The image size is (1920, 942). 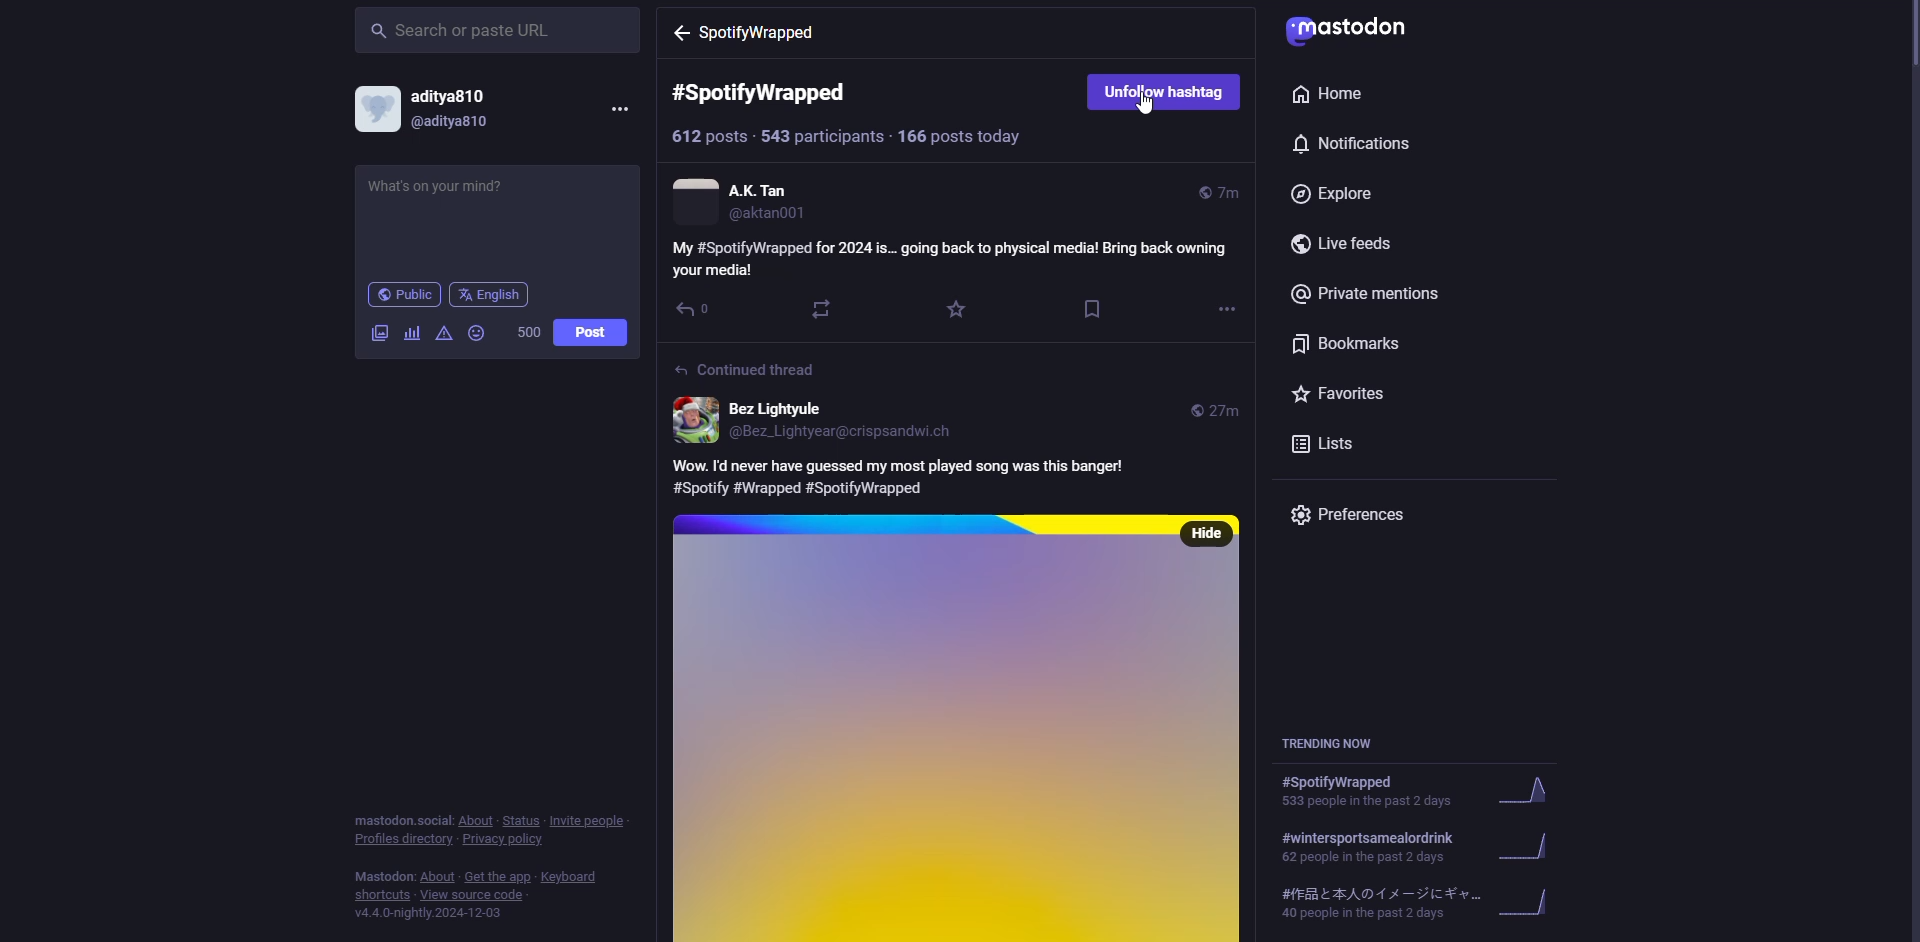 What do you see at coordinates (1324, 94) in the screenshot?
I see `home` at bounding box center [1324, 94].